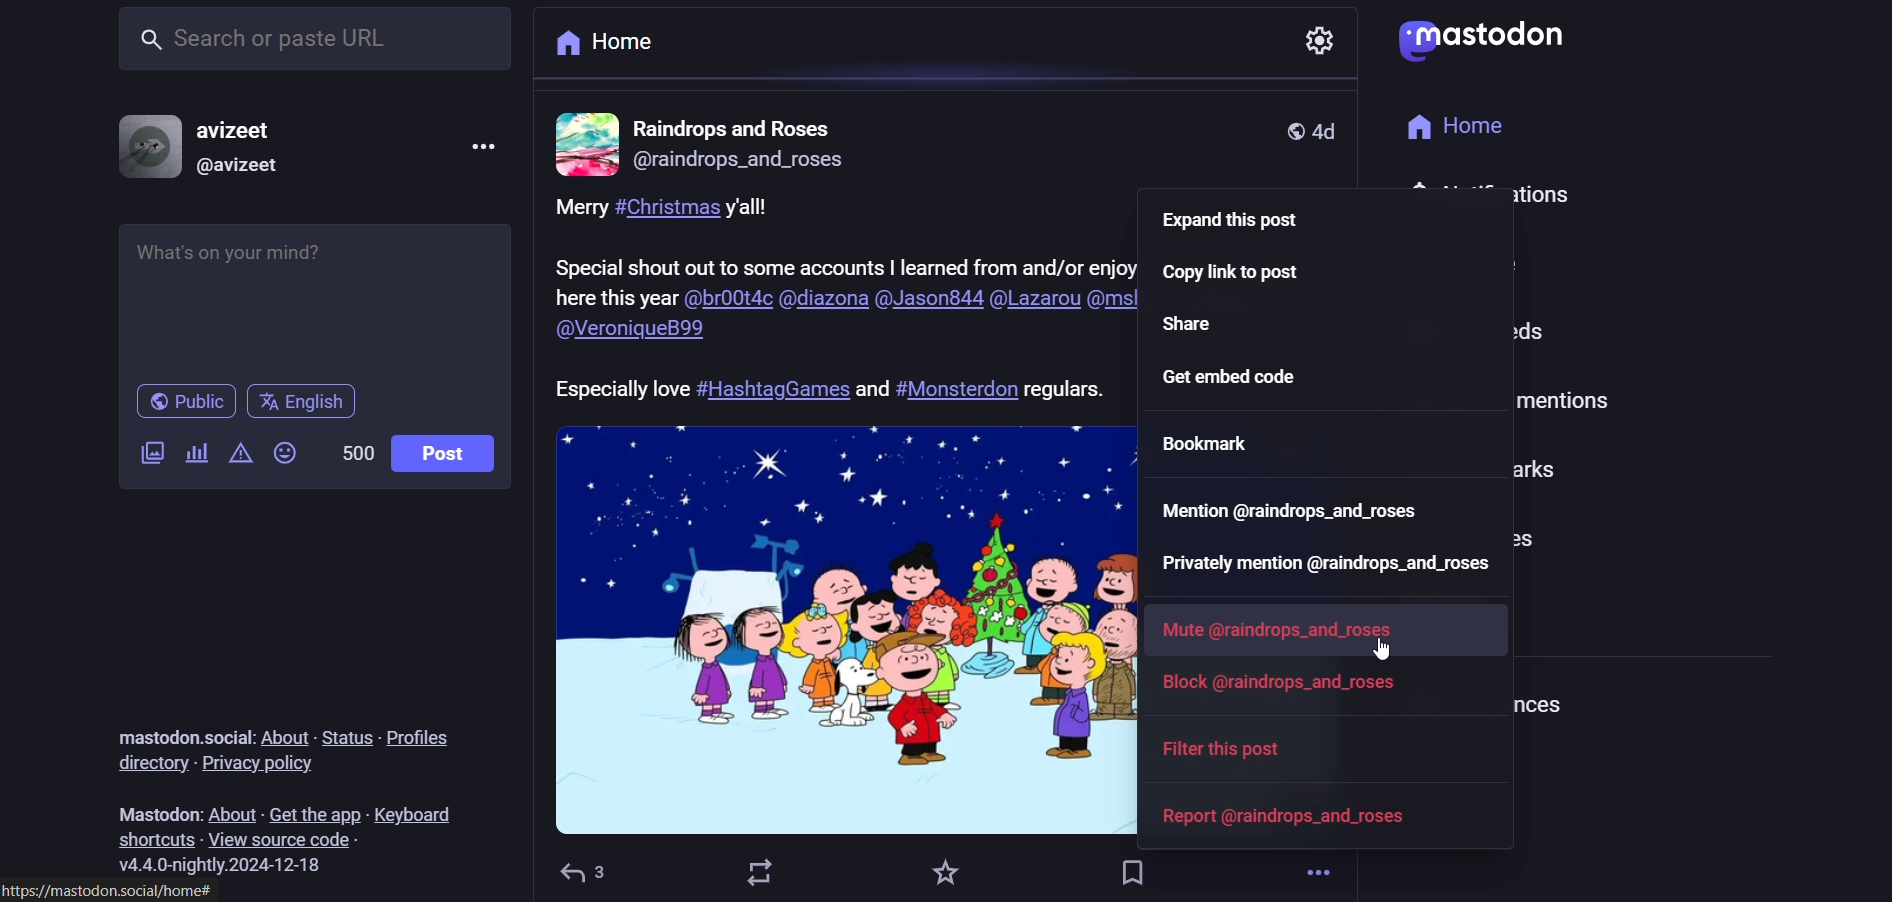 This screenshot has width=1892, height=902. I want to click on add image, so click(147, 454).